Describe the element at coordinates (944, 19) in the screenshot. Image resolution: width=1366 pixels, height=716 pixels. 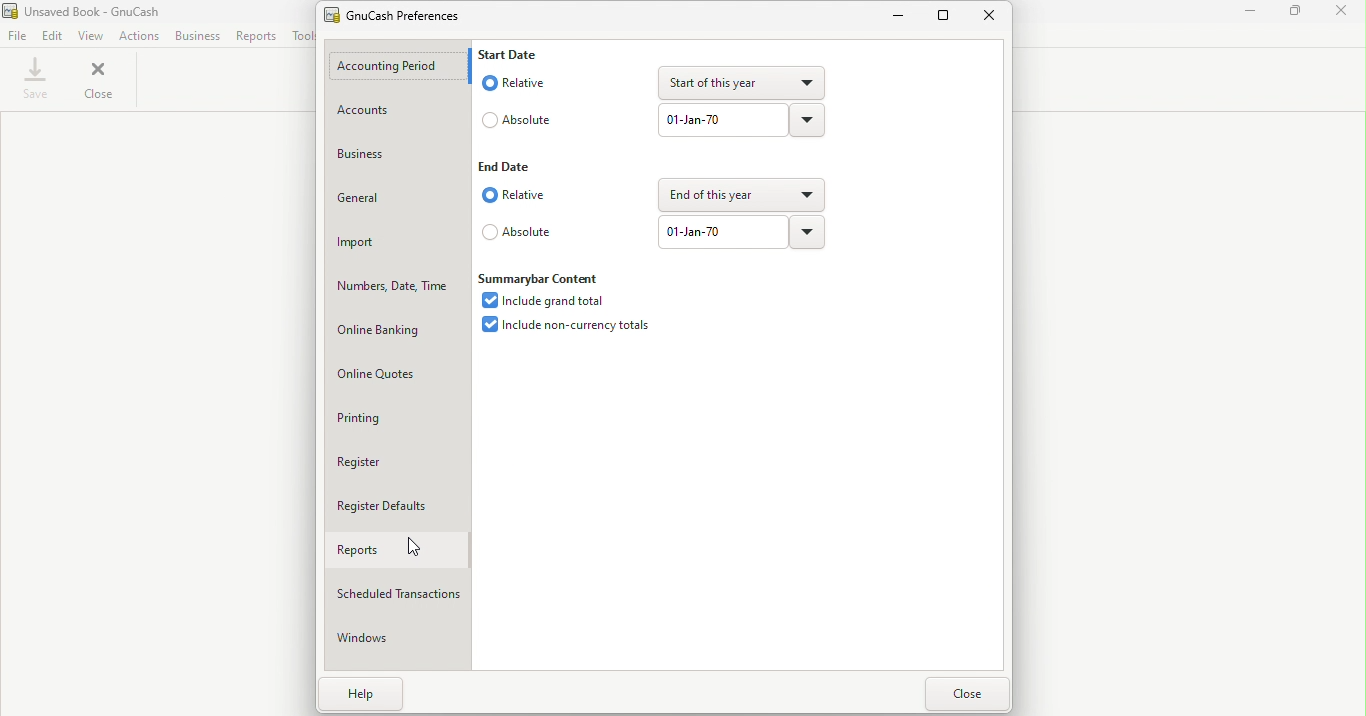
I see `Maximize` at that location.